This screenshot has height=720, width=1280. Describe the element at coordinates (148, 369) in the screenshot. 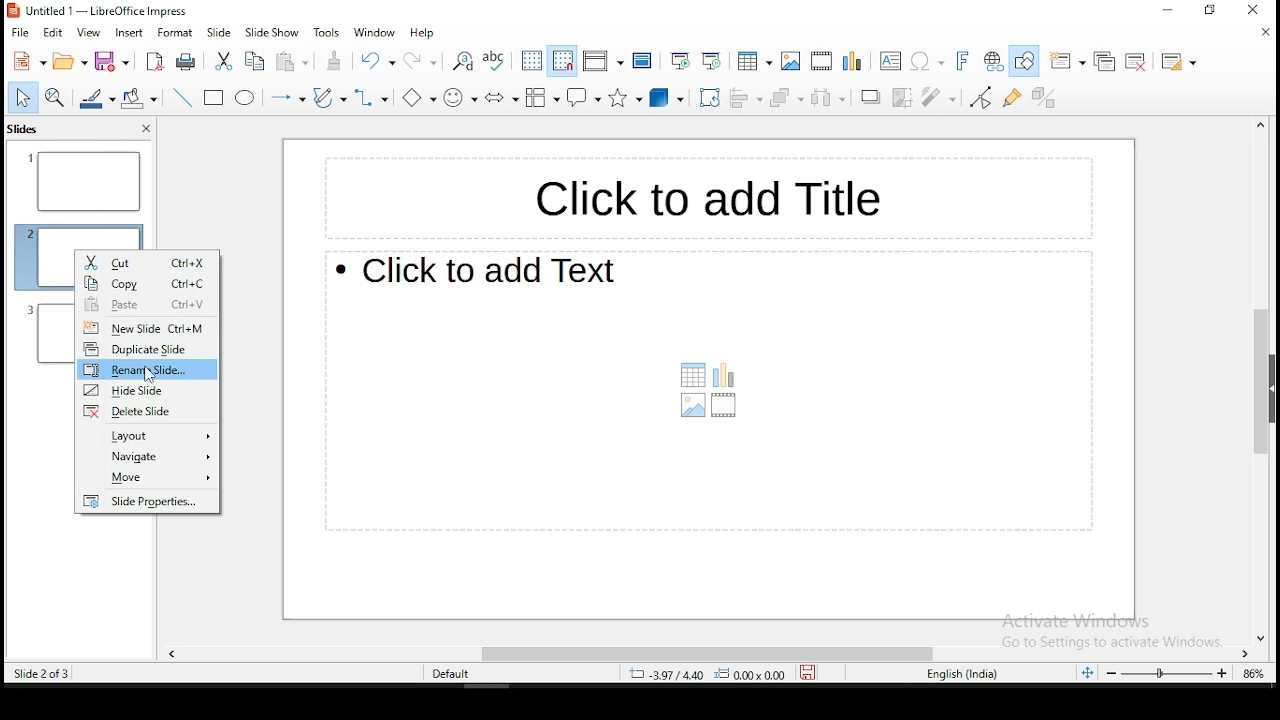

I see `rename slide` at that location.